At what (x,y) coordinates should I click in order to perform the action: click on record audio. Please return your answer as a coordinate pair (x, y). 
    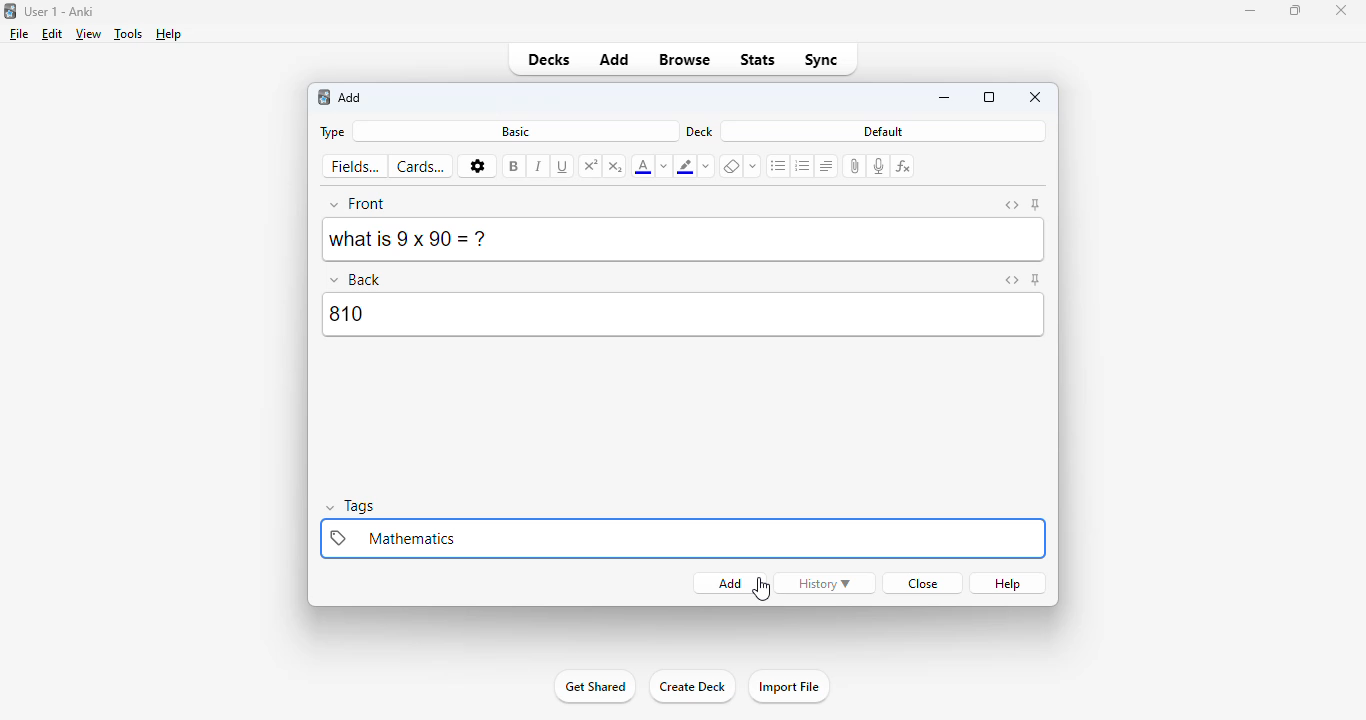
    Looking at the image, I should click on (879, 166).